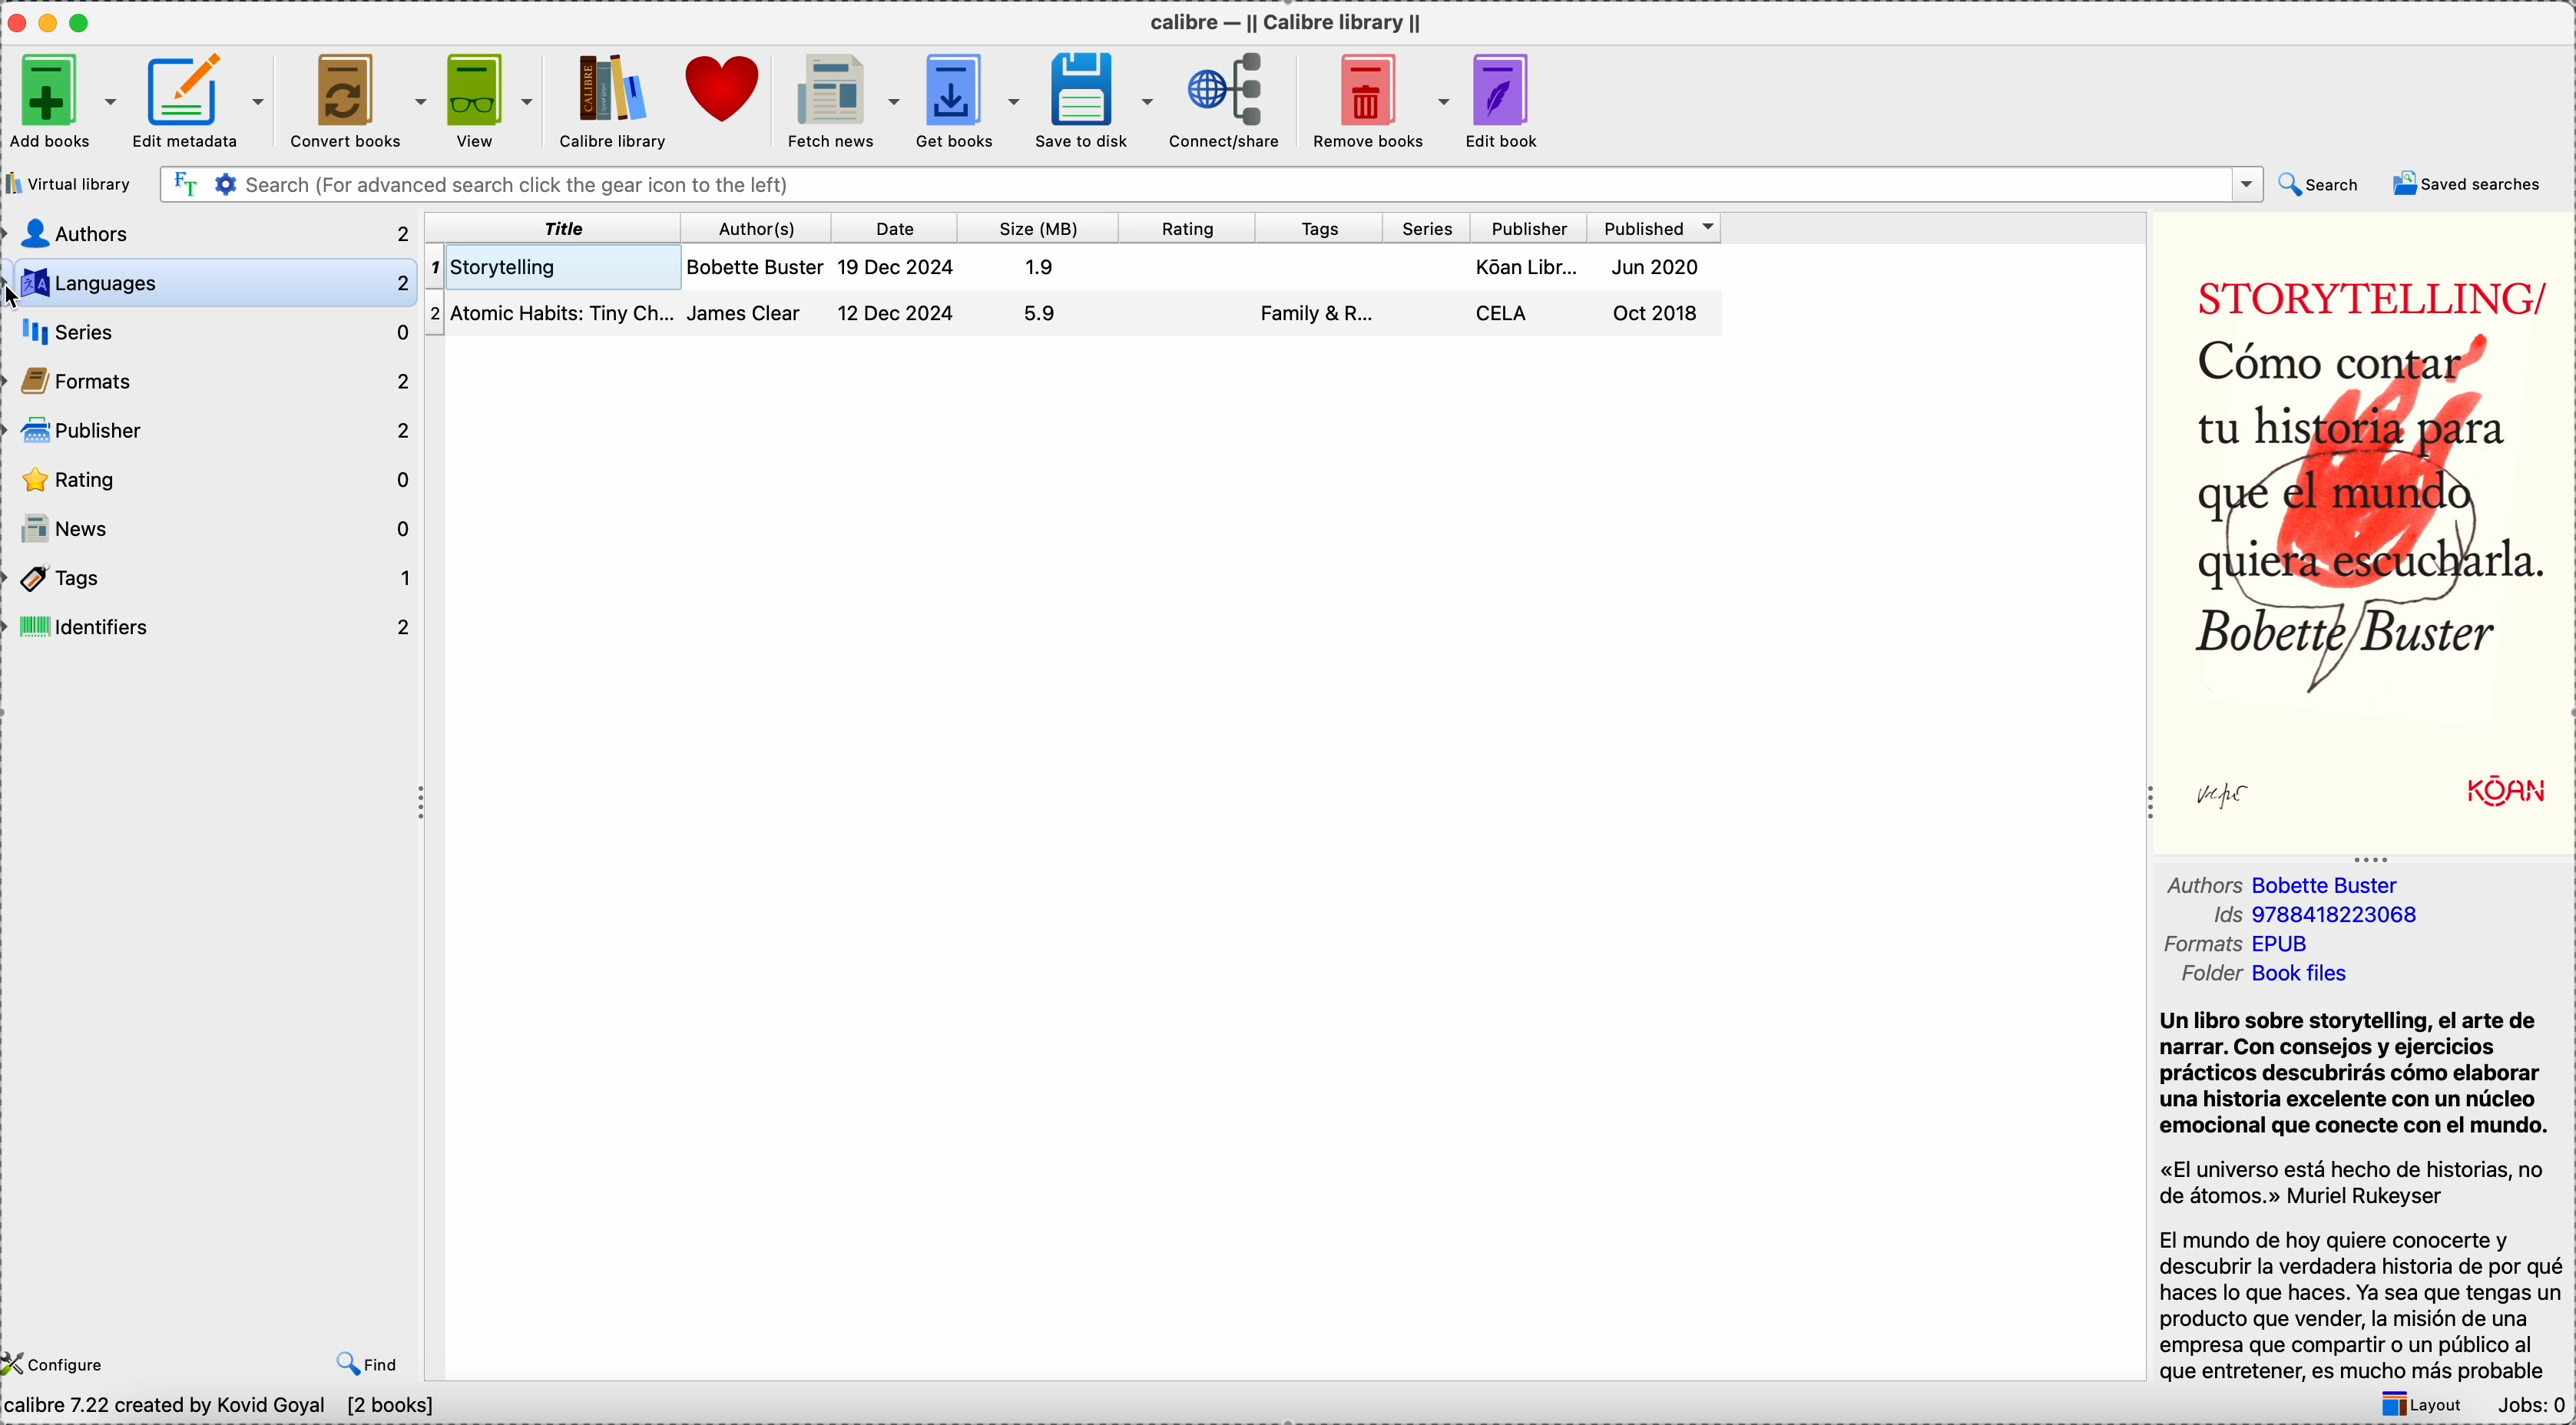 The height and width of the screenshot is (1425, 2576). Describe the element at coordinates (1655, 229) in the screenshot. I see `published` at that location.